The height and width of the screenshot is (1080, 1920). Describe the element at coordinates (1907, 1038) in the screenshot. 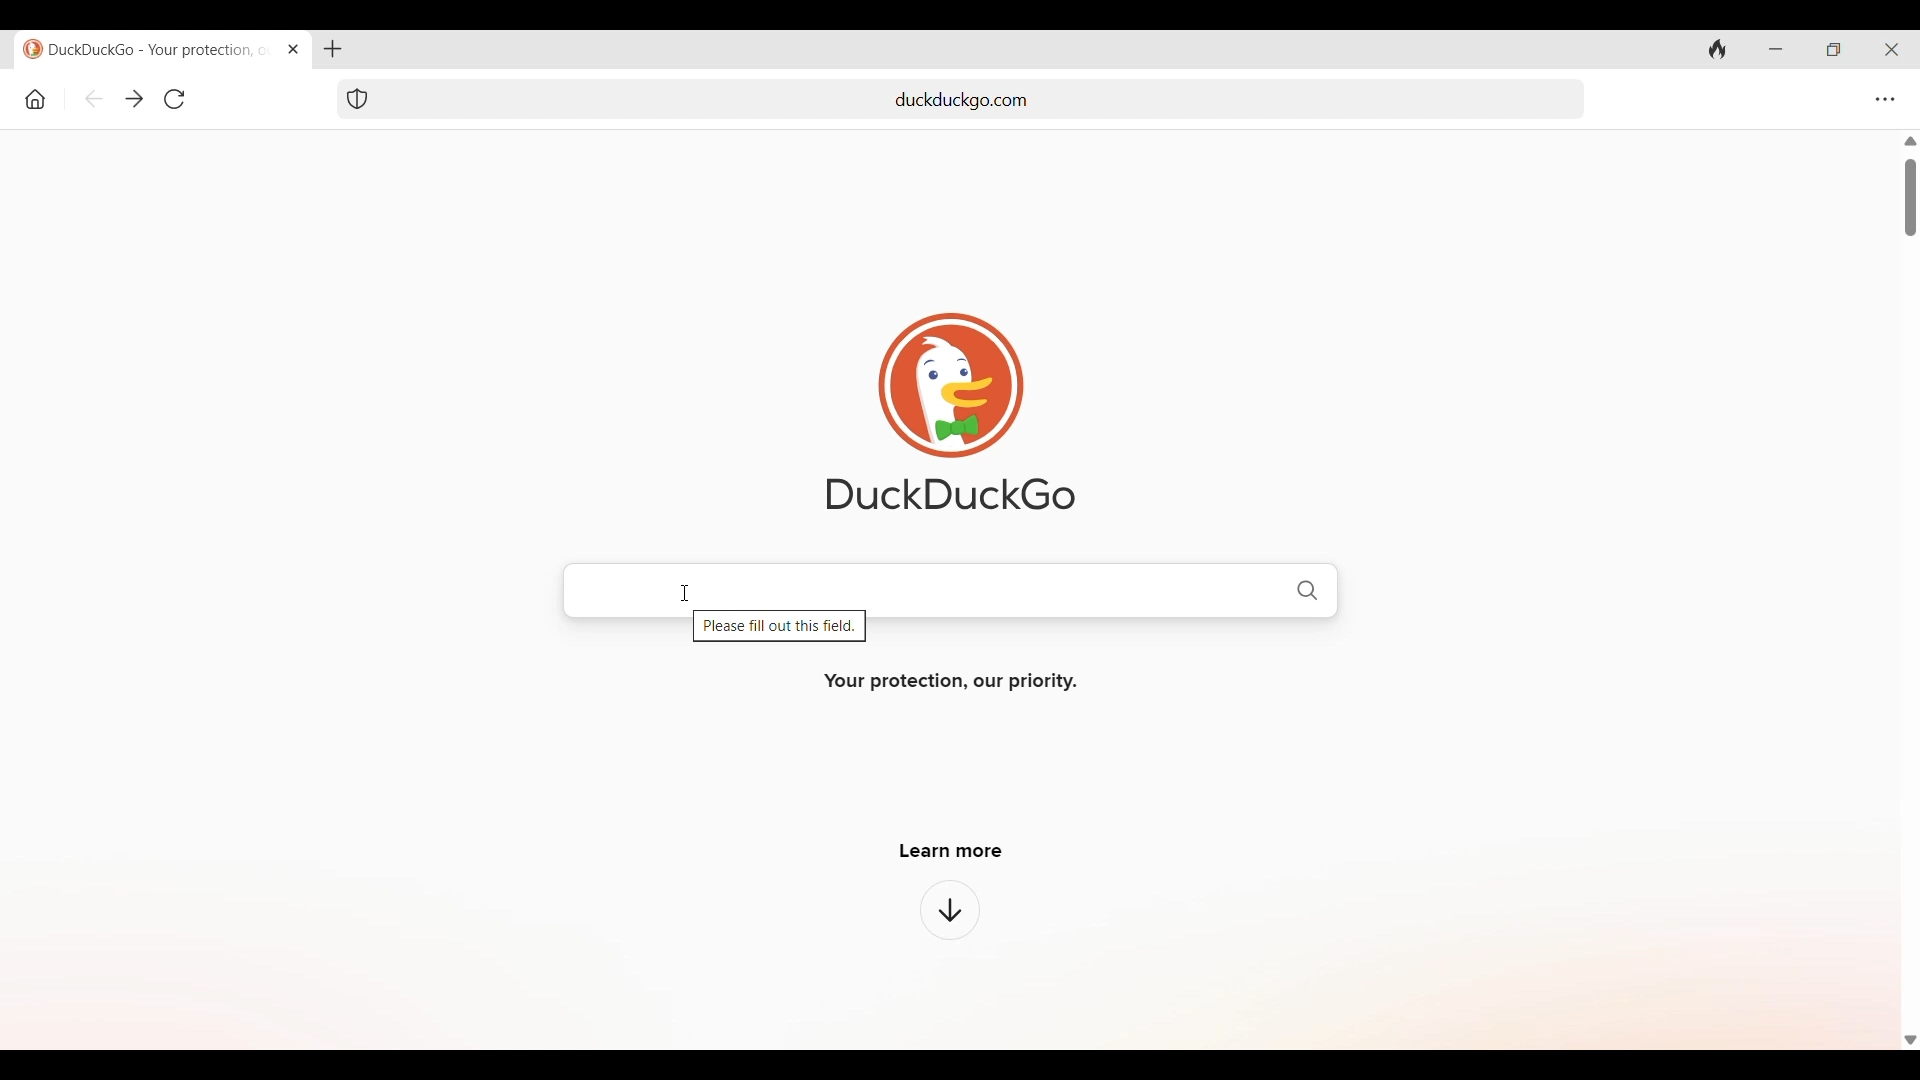

I see `Quick slide to bottom` at that location.